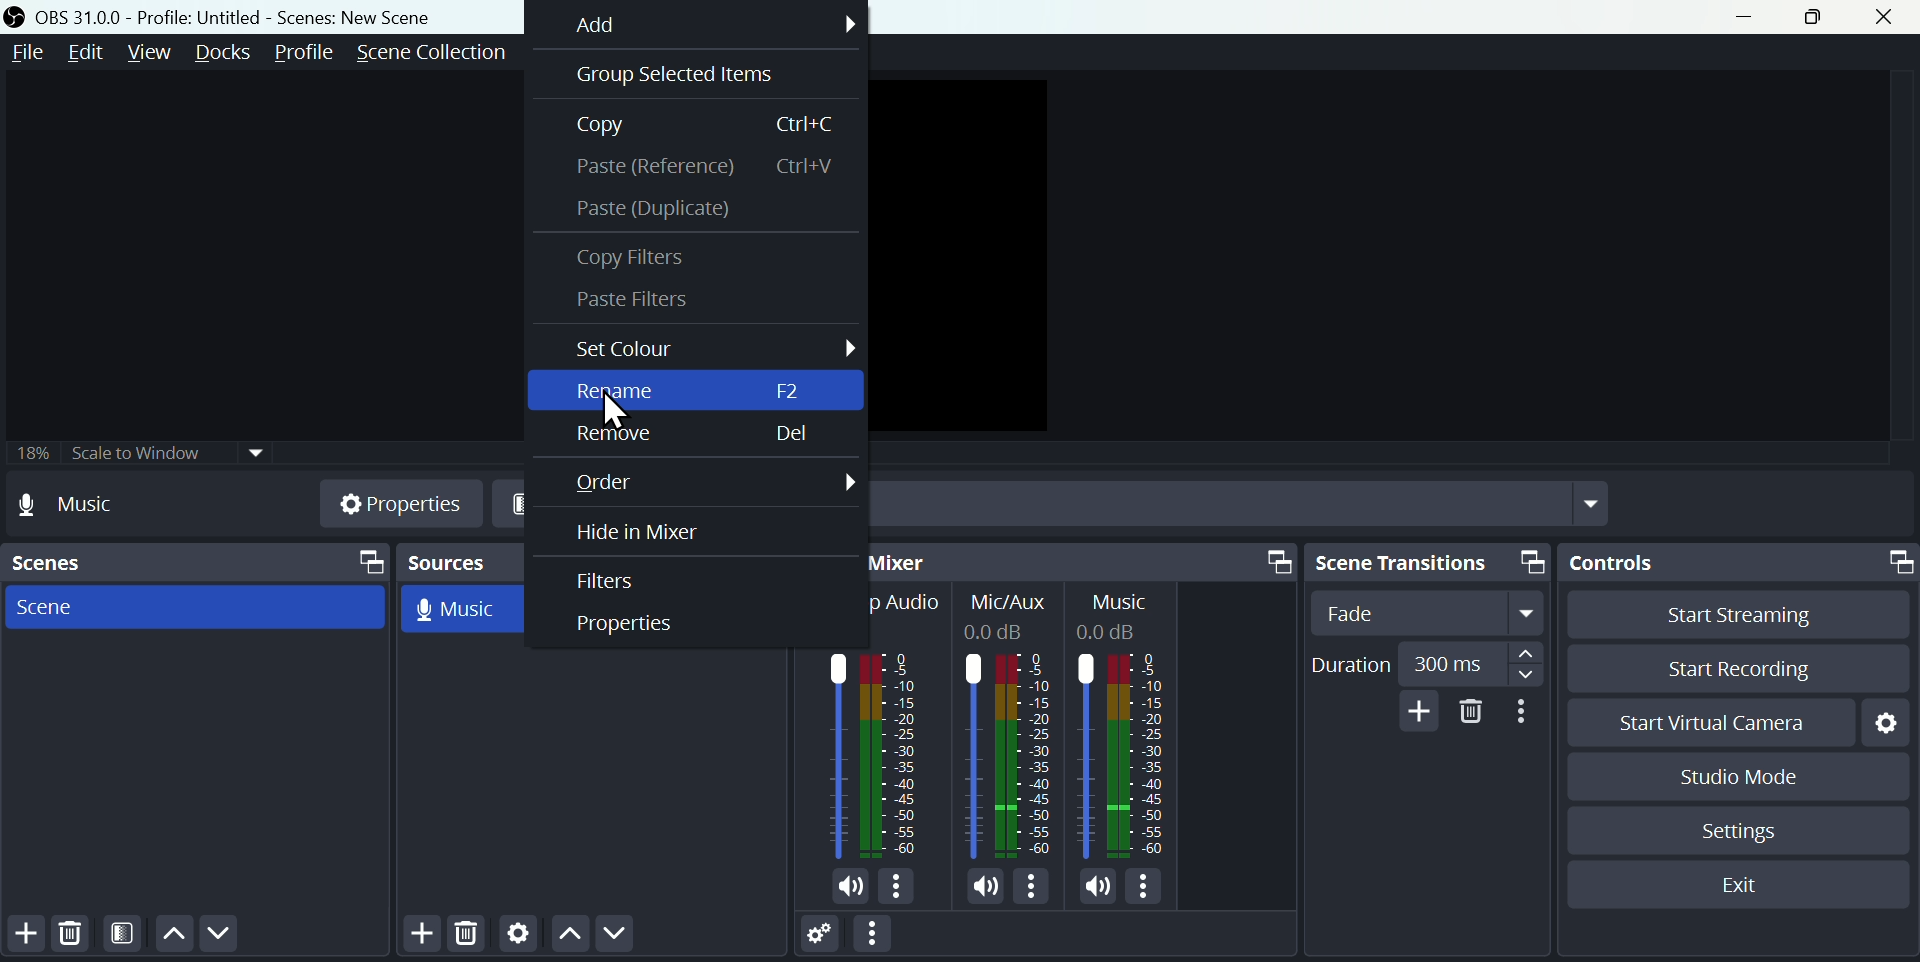  Describe the element at coordinates (1889, 15) in the screenshot. I see `close` at that location.